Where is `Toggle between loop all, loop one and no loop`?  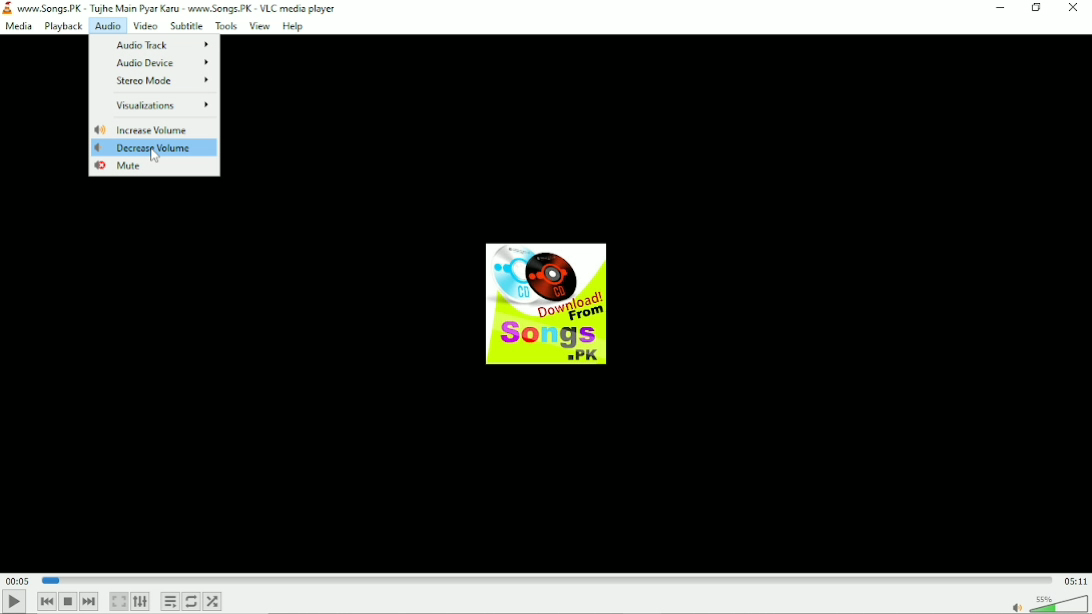 Toggle between loop all, loop one and no loop is located at coordinates (192, 601).